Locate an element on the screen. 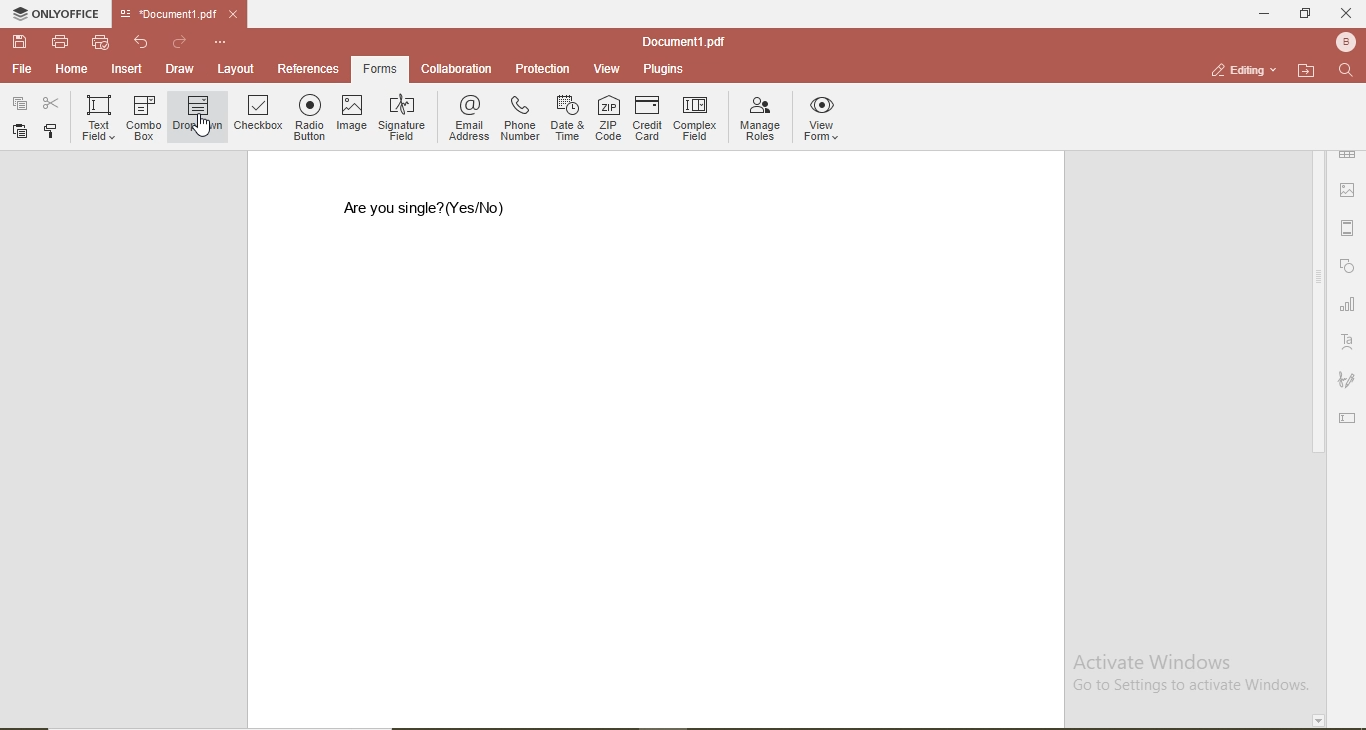 The image size is (1366, 730). ZIP code is located at coordinates (608, 118).